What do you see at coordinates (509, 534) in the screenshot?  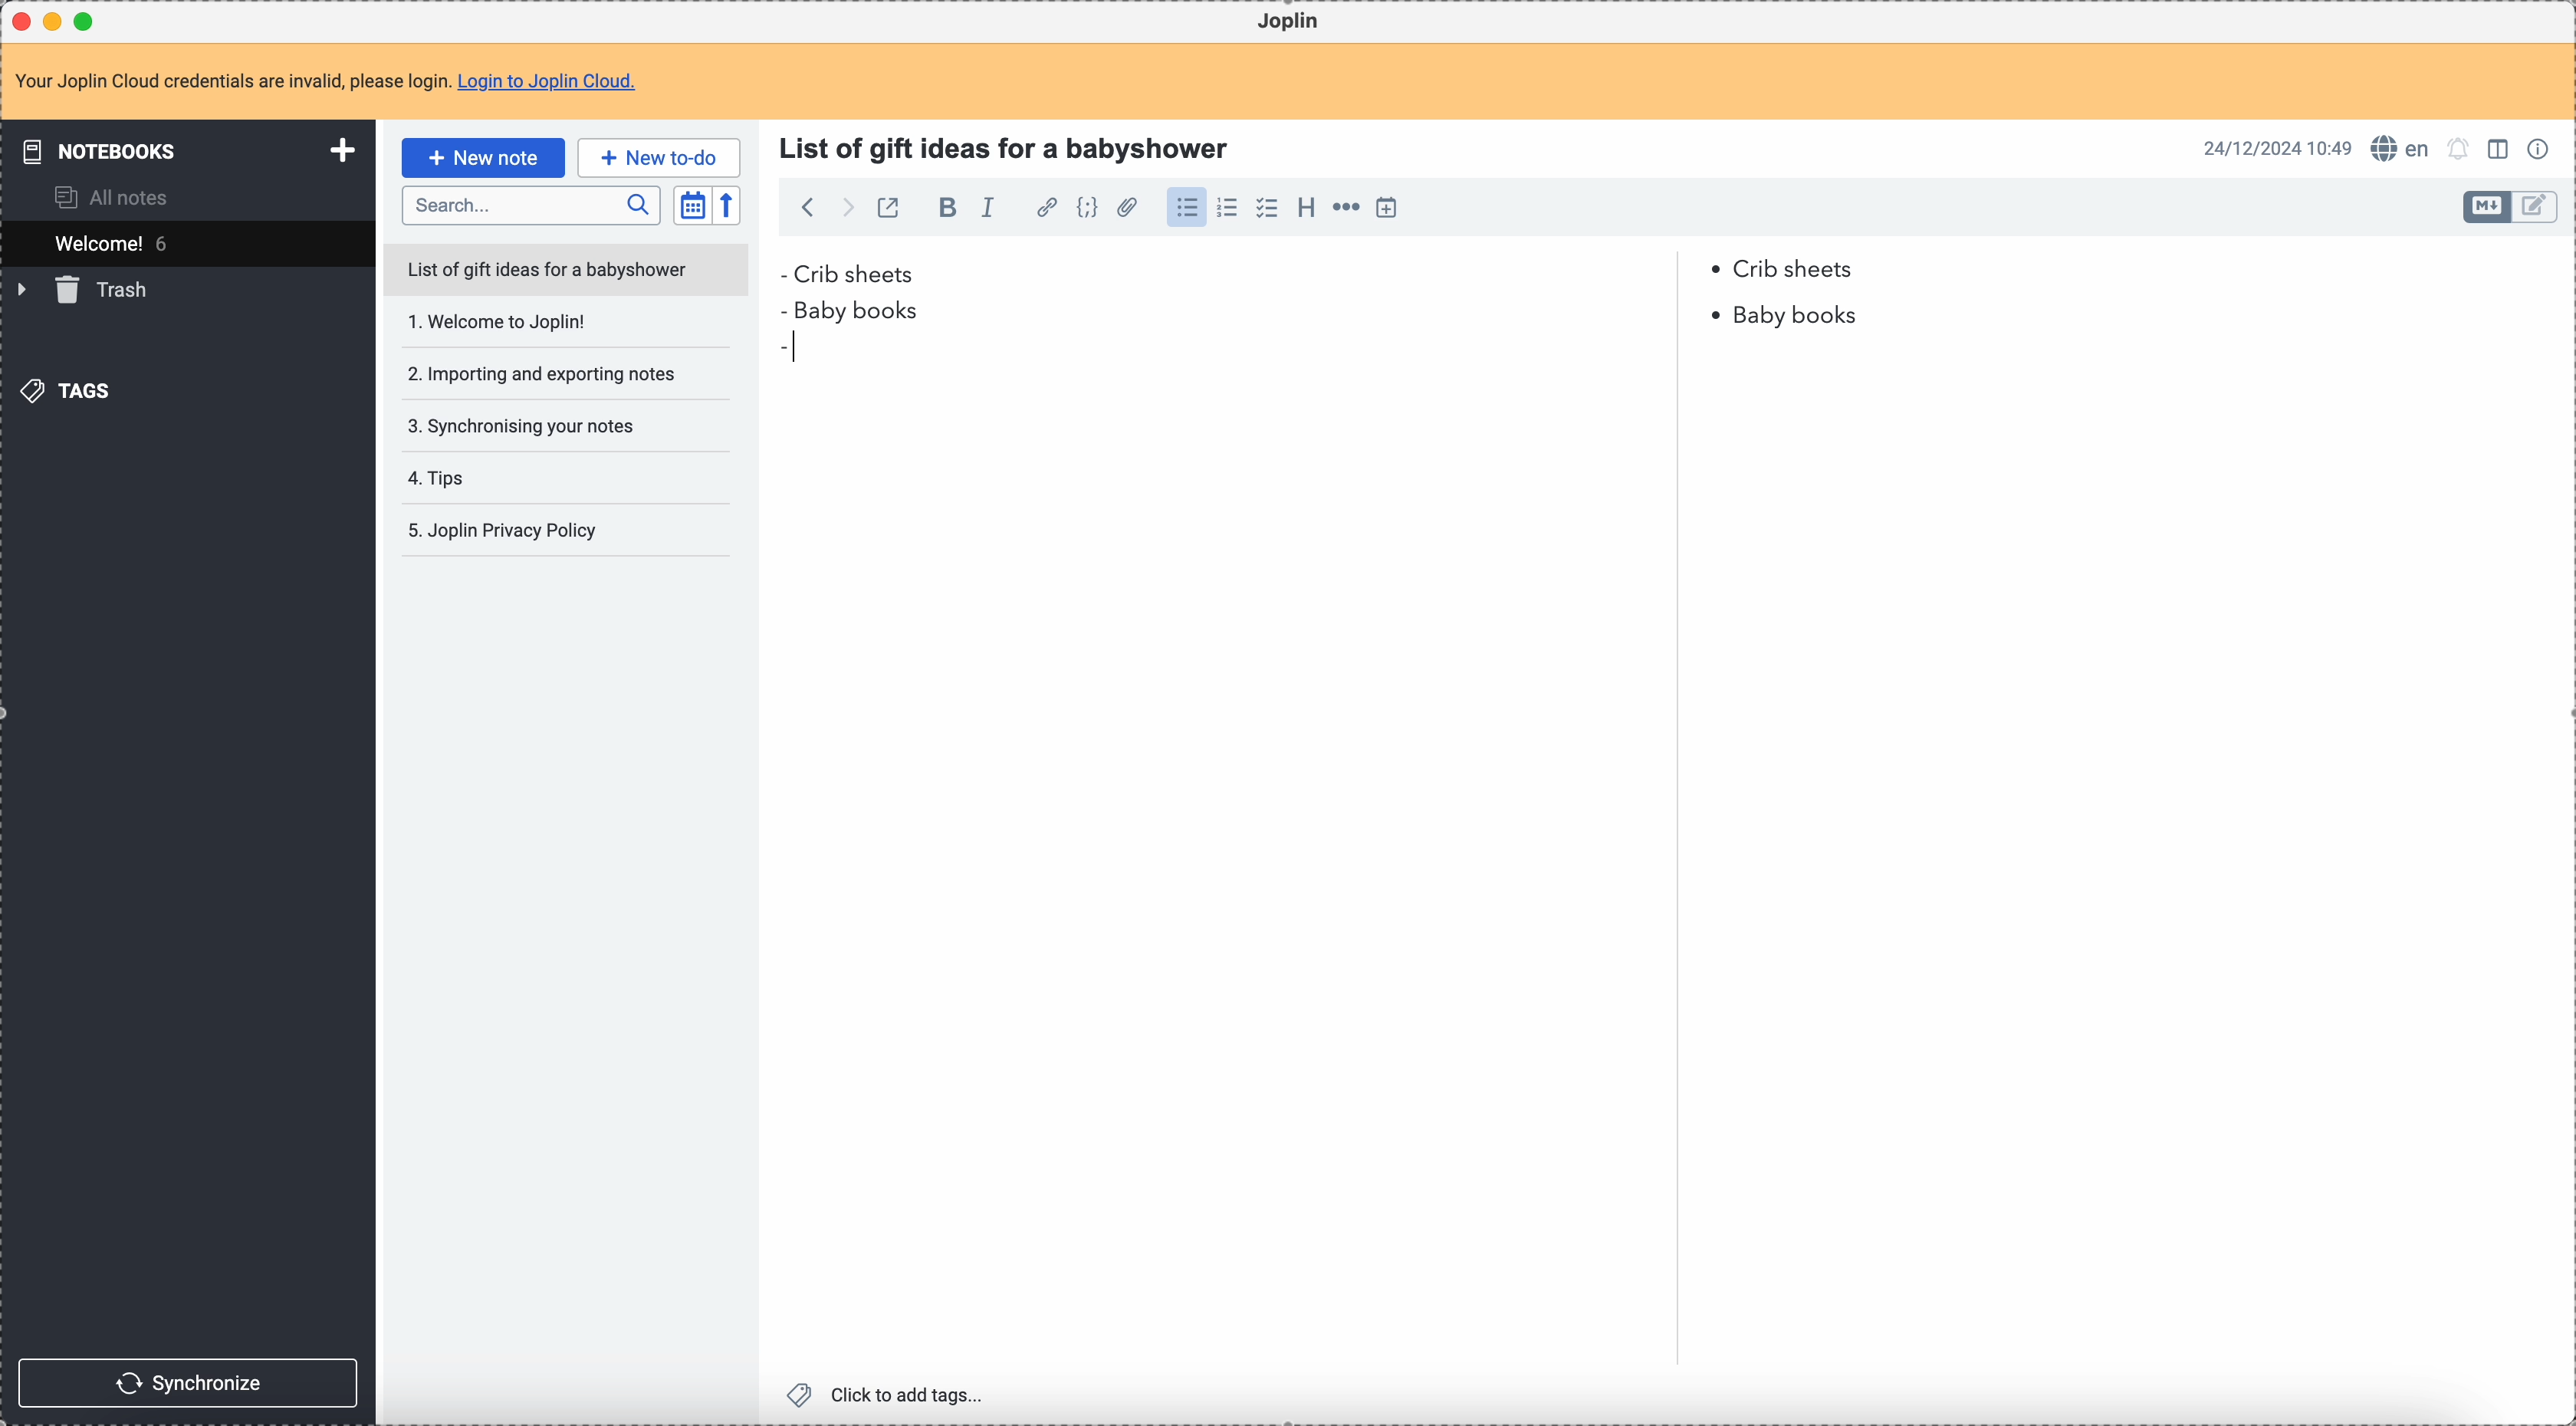 I see `joplin privacy policy` at bounding box center [509, 534].